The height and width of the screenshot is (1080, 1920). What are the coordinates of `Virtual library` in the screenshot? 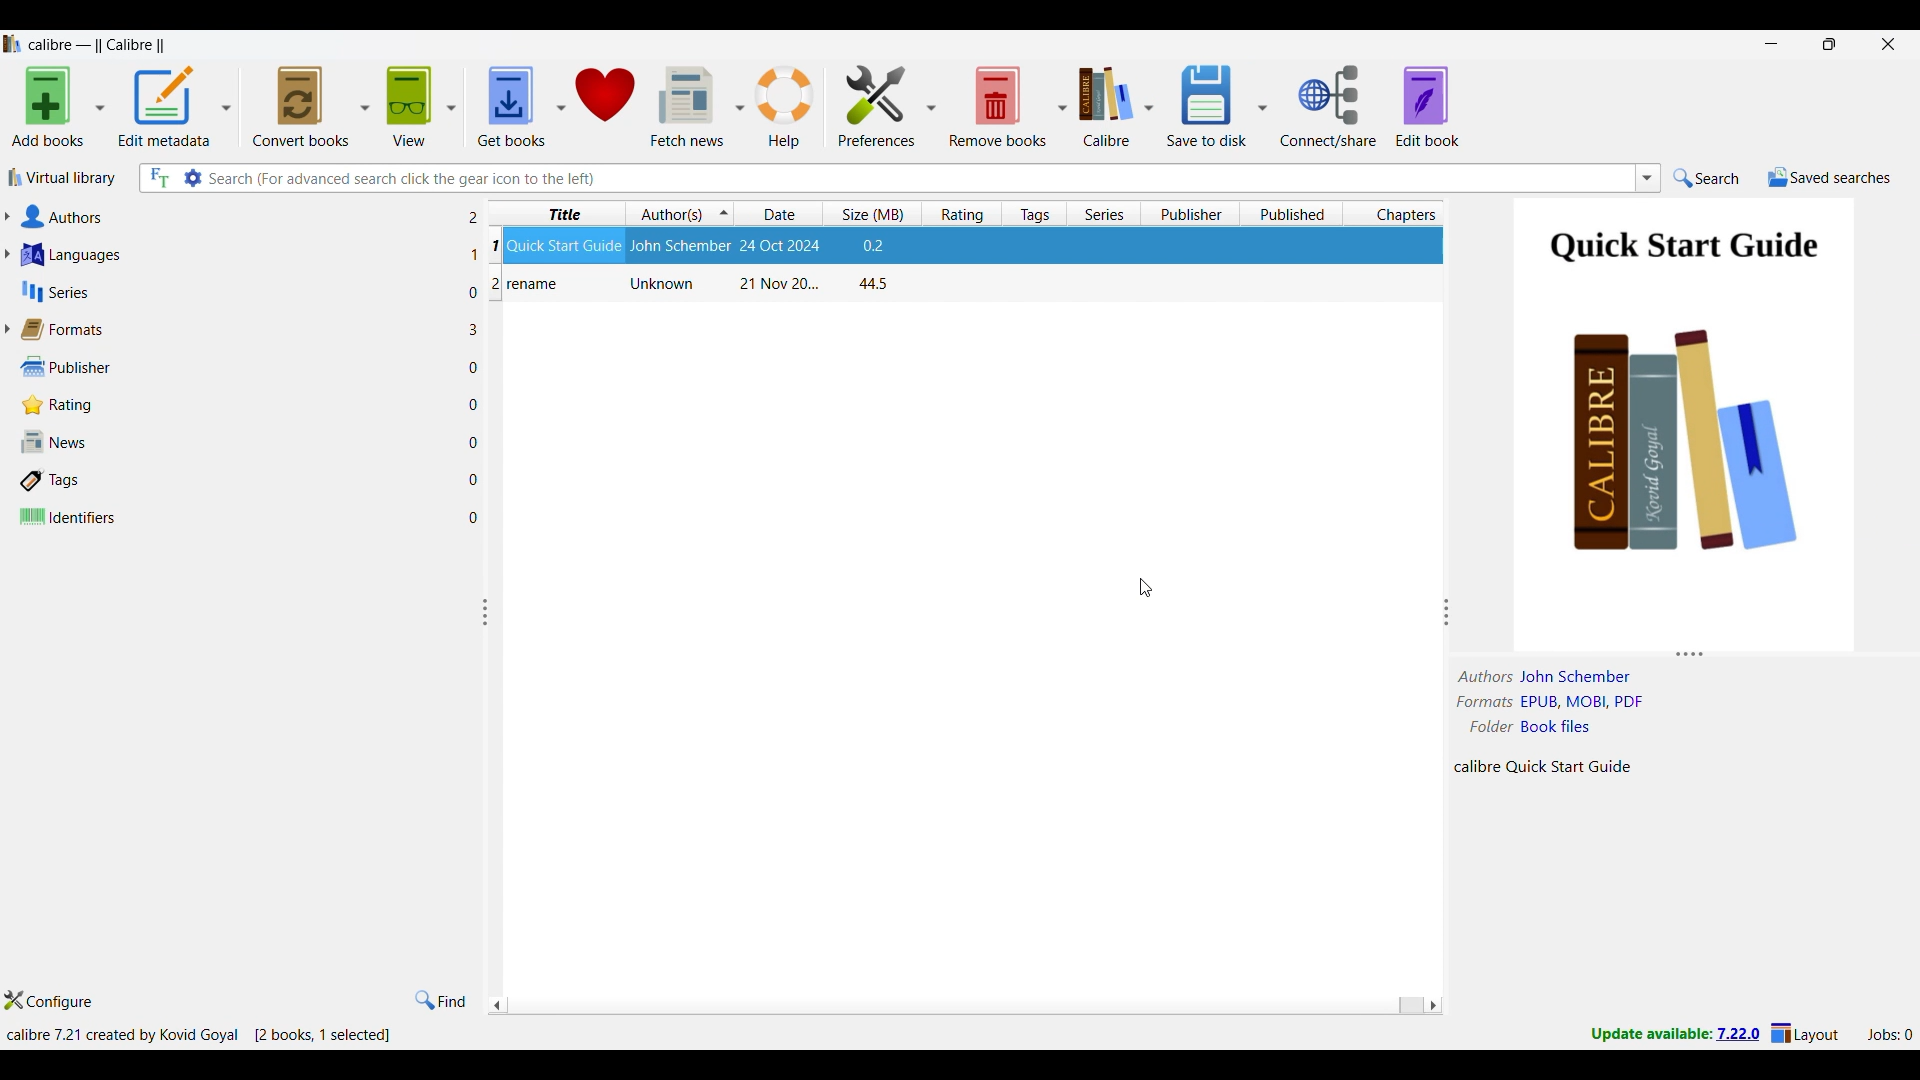 It's located at (63, 177).